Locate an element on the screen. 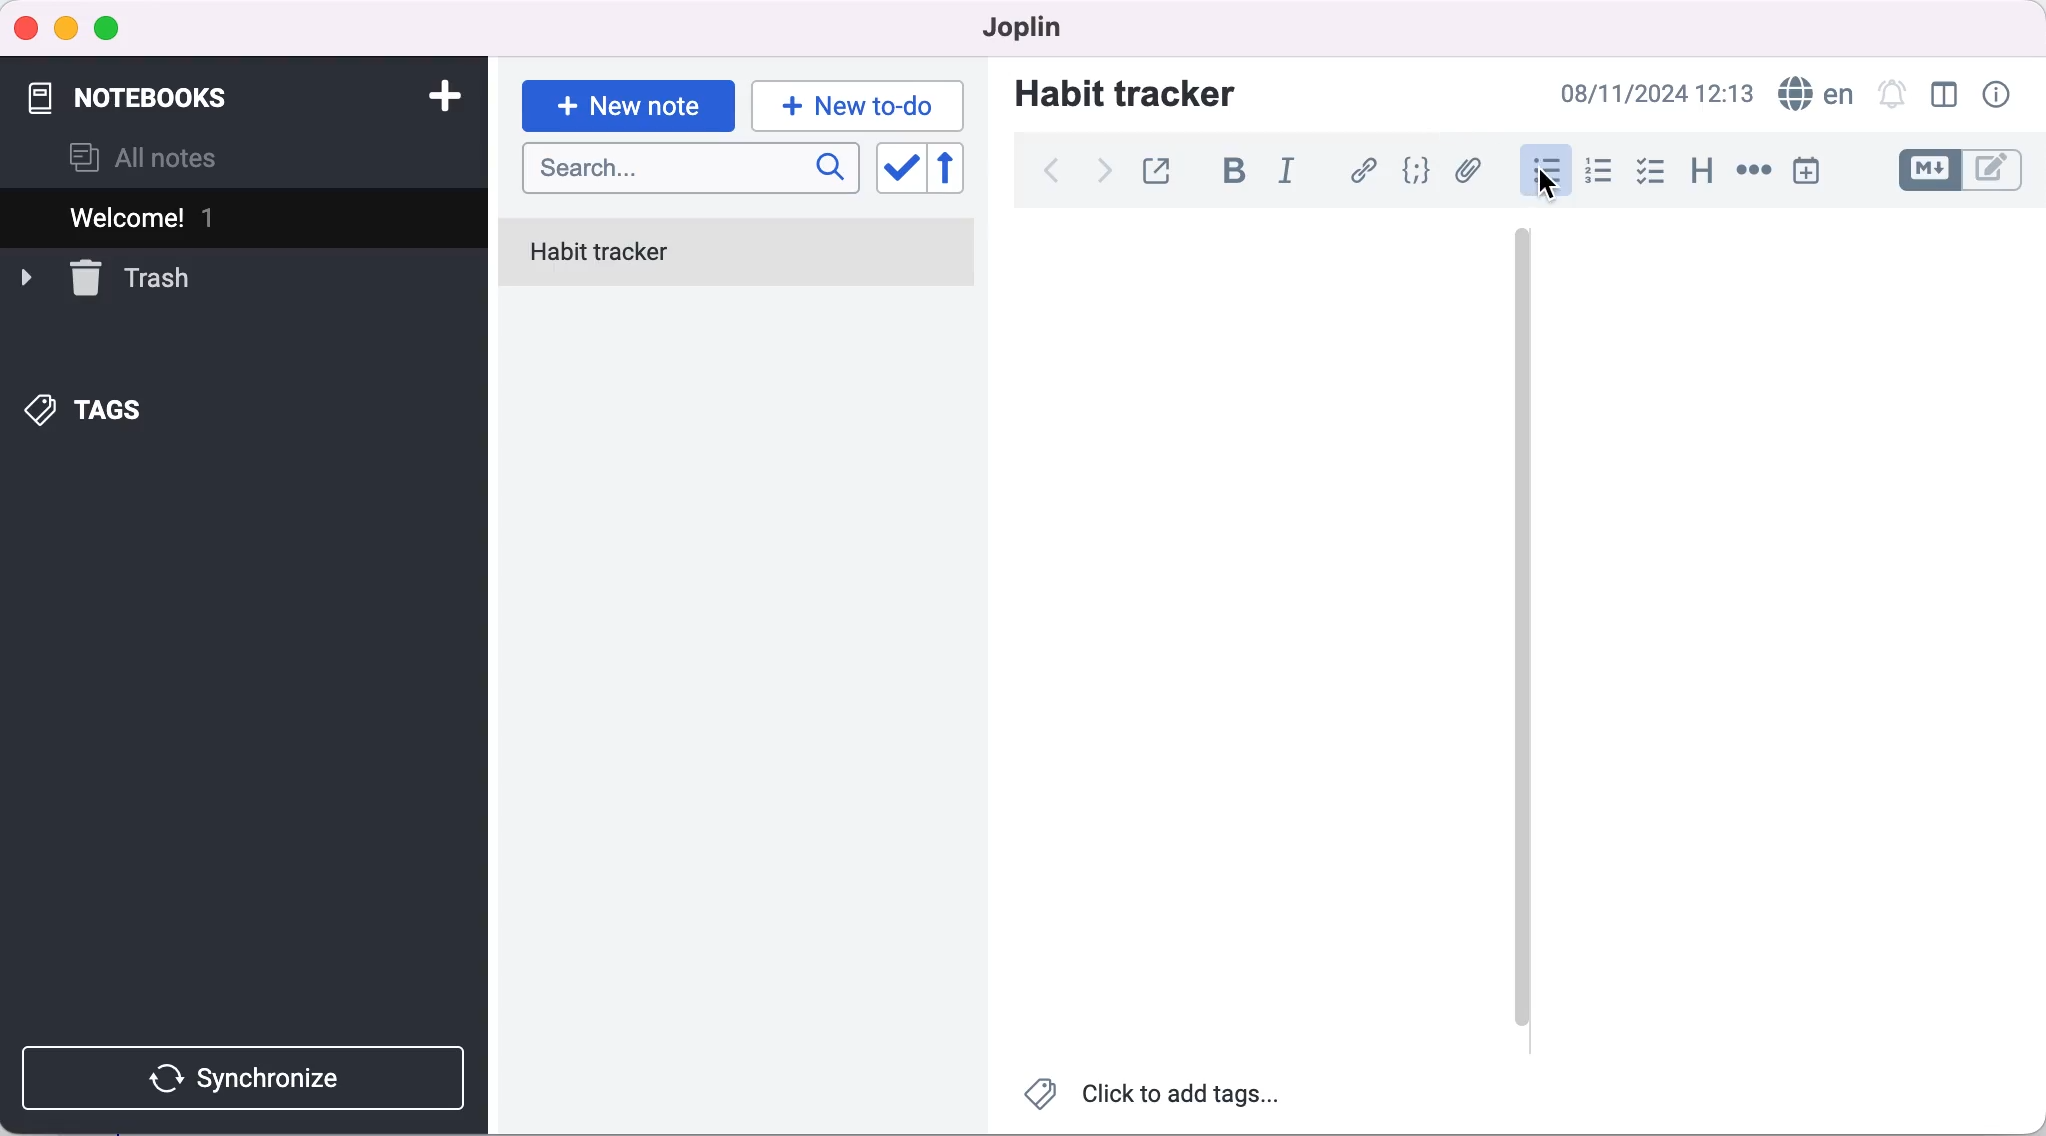 The height and width of the screenshot is (1136, 2046). new note is located at coordinates (627, 106).